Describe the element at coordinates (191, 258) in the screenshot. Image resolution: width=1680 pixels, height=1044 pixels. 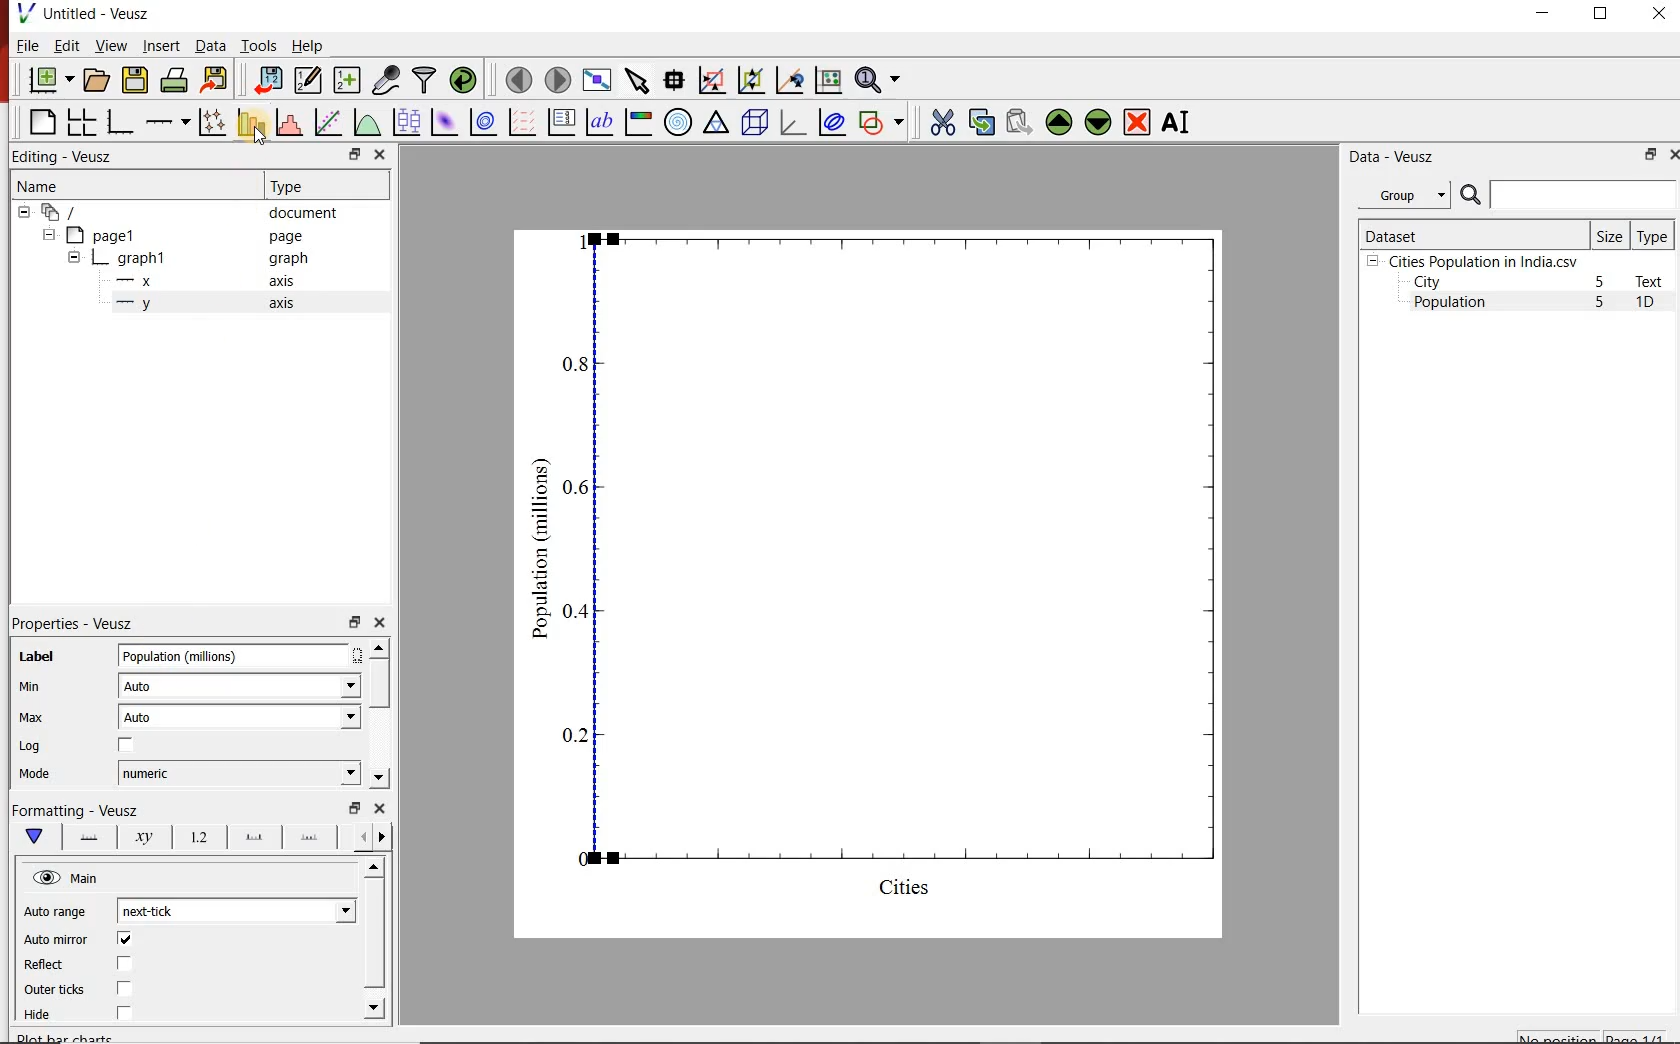
I see `graph1` at that location.